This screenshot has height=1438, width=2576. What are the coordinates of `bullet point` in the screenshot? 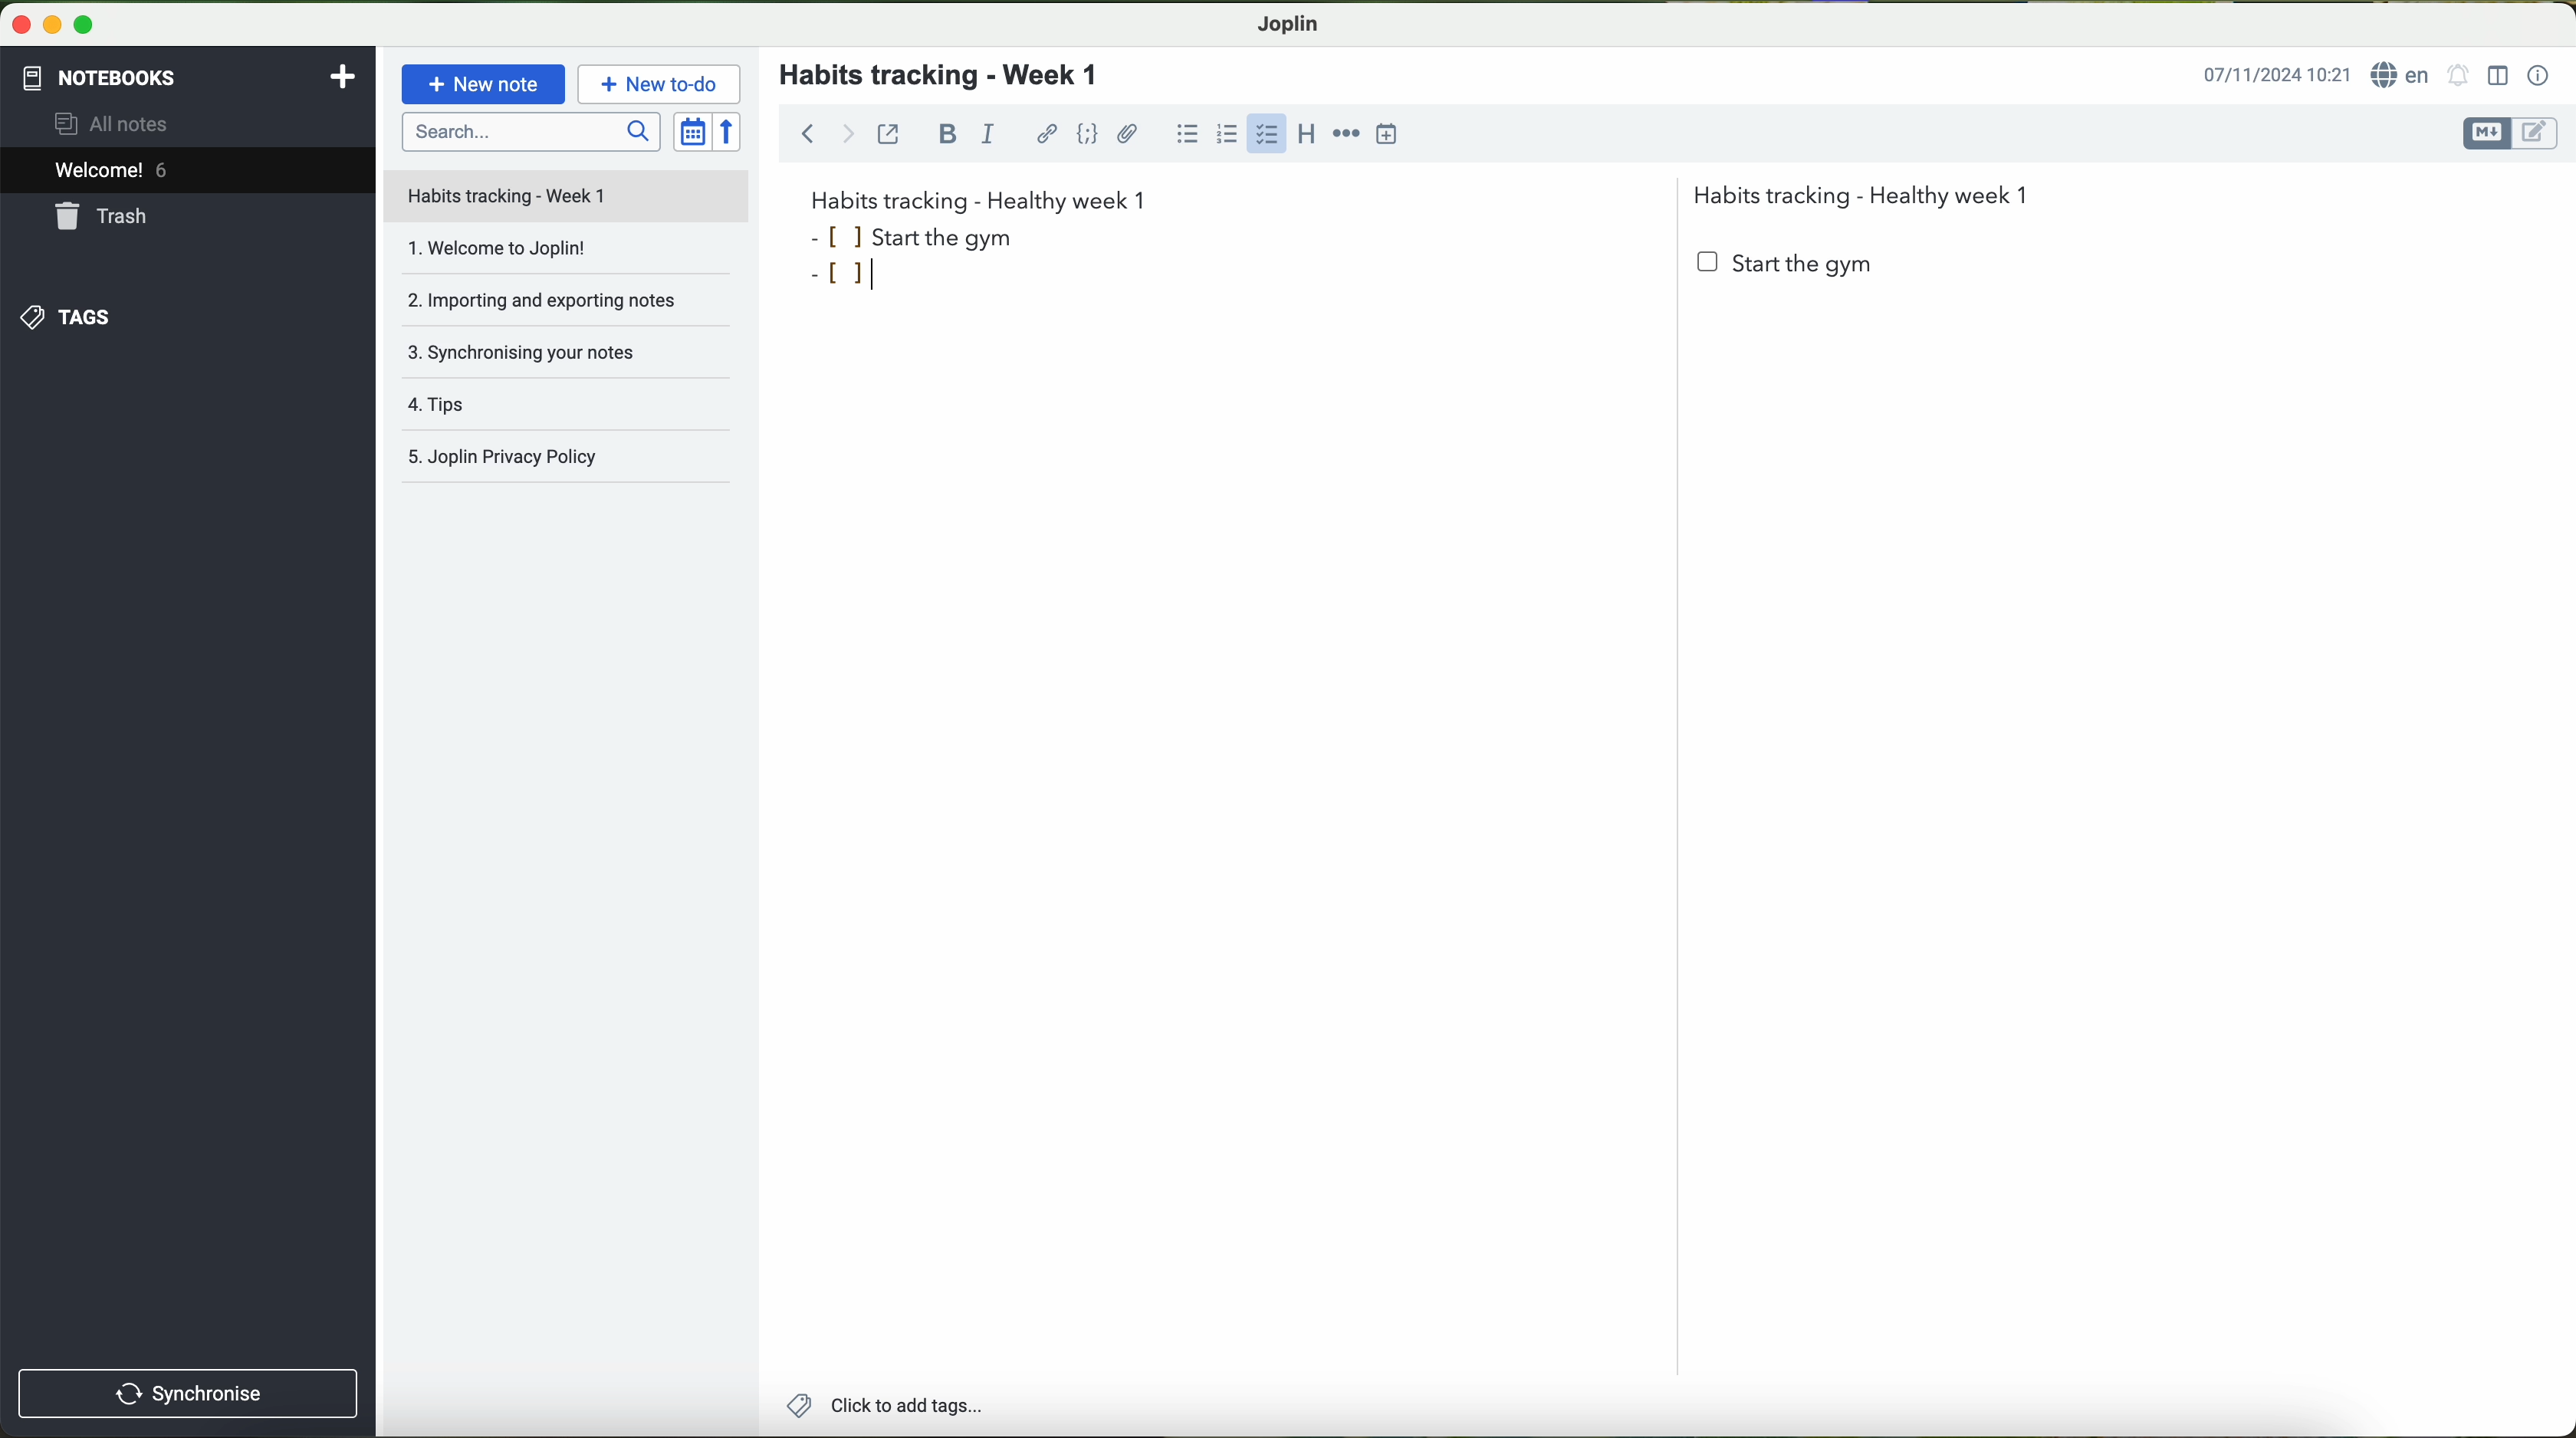 It's located at (842, 280).